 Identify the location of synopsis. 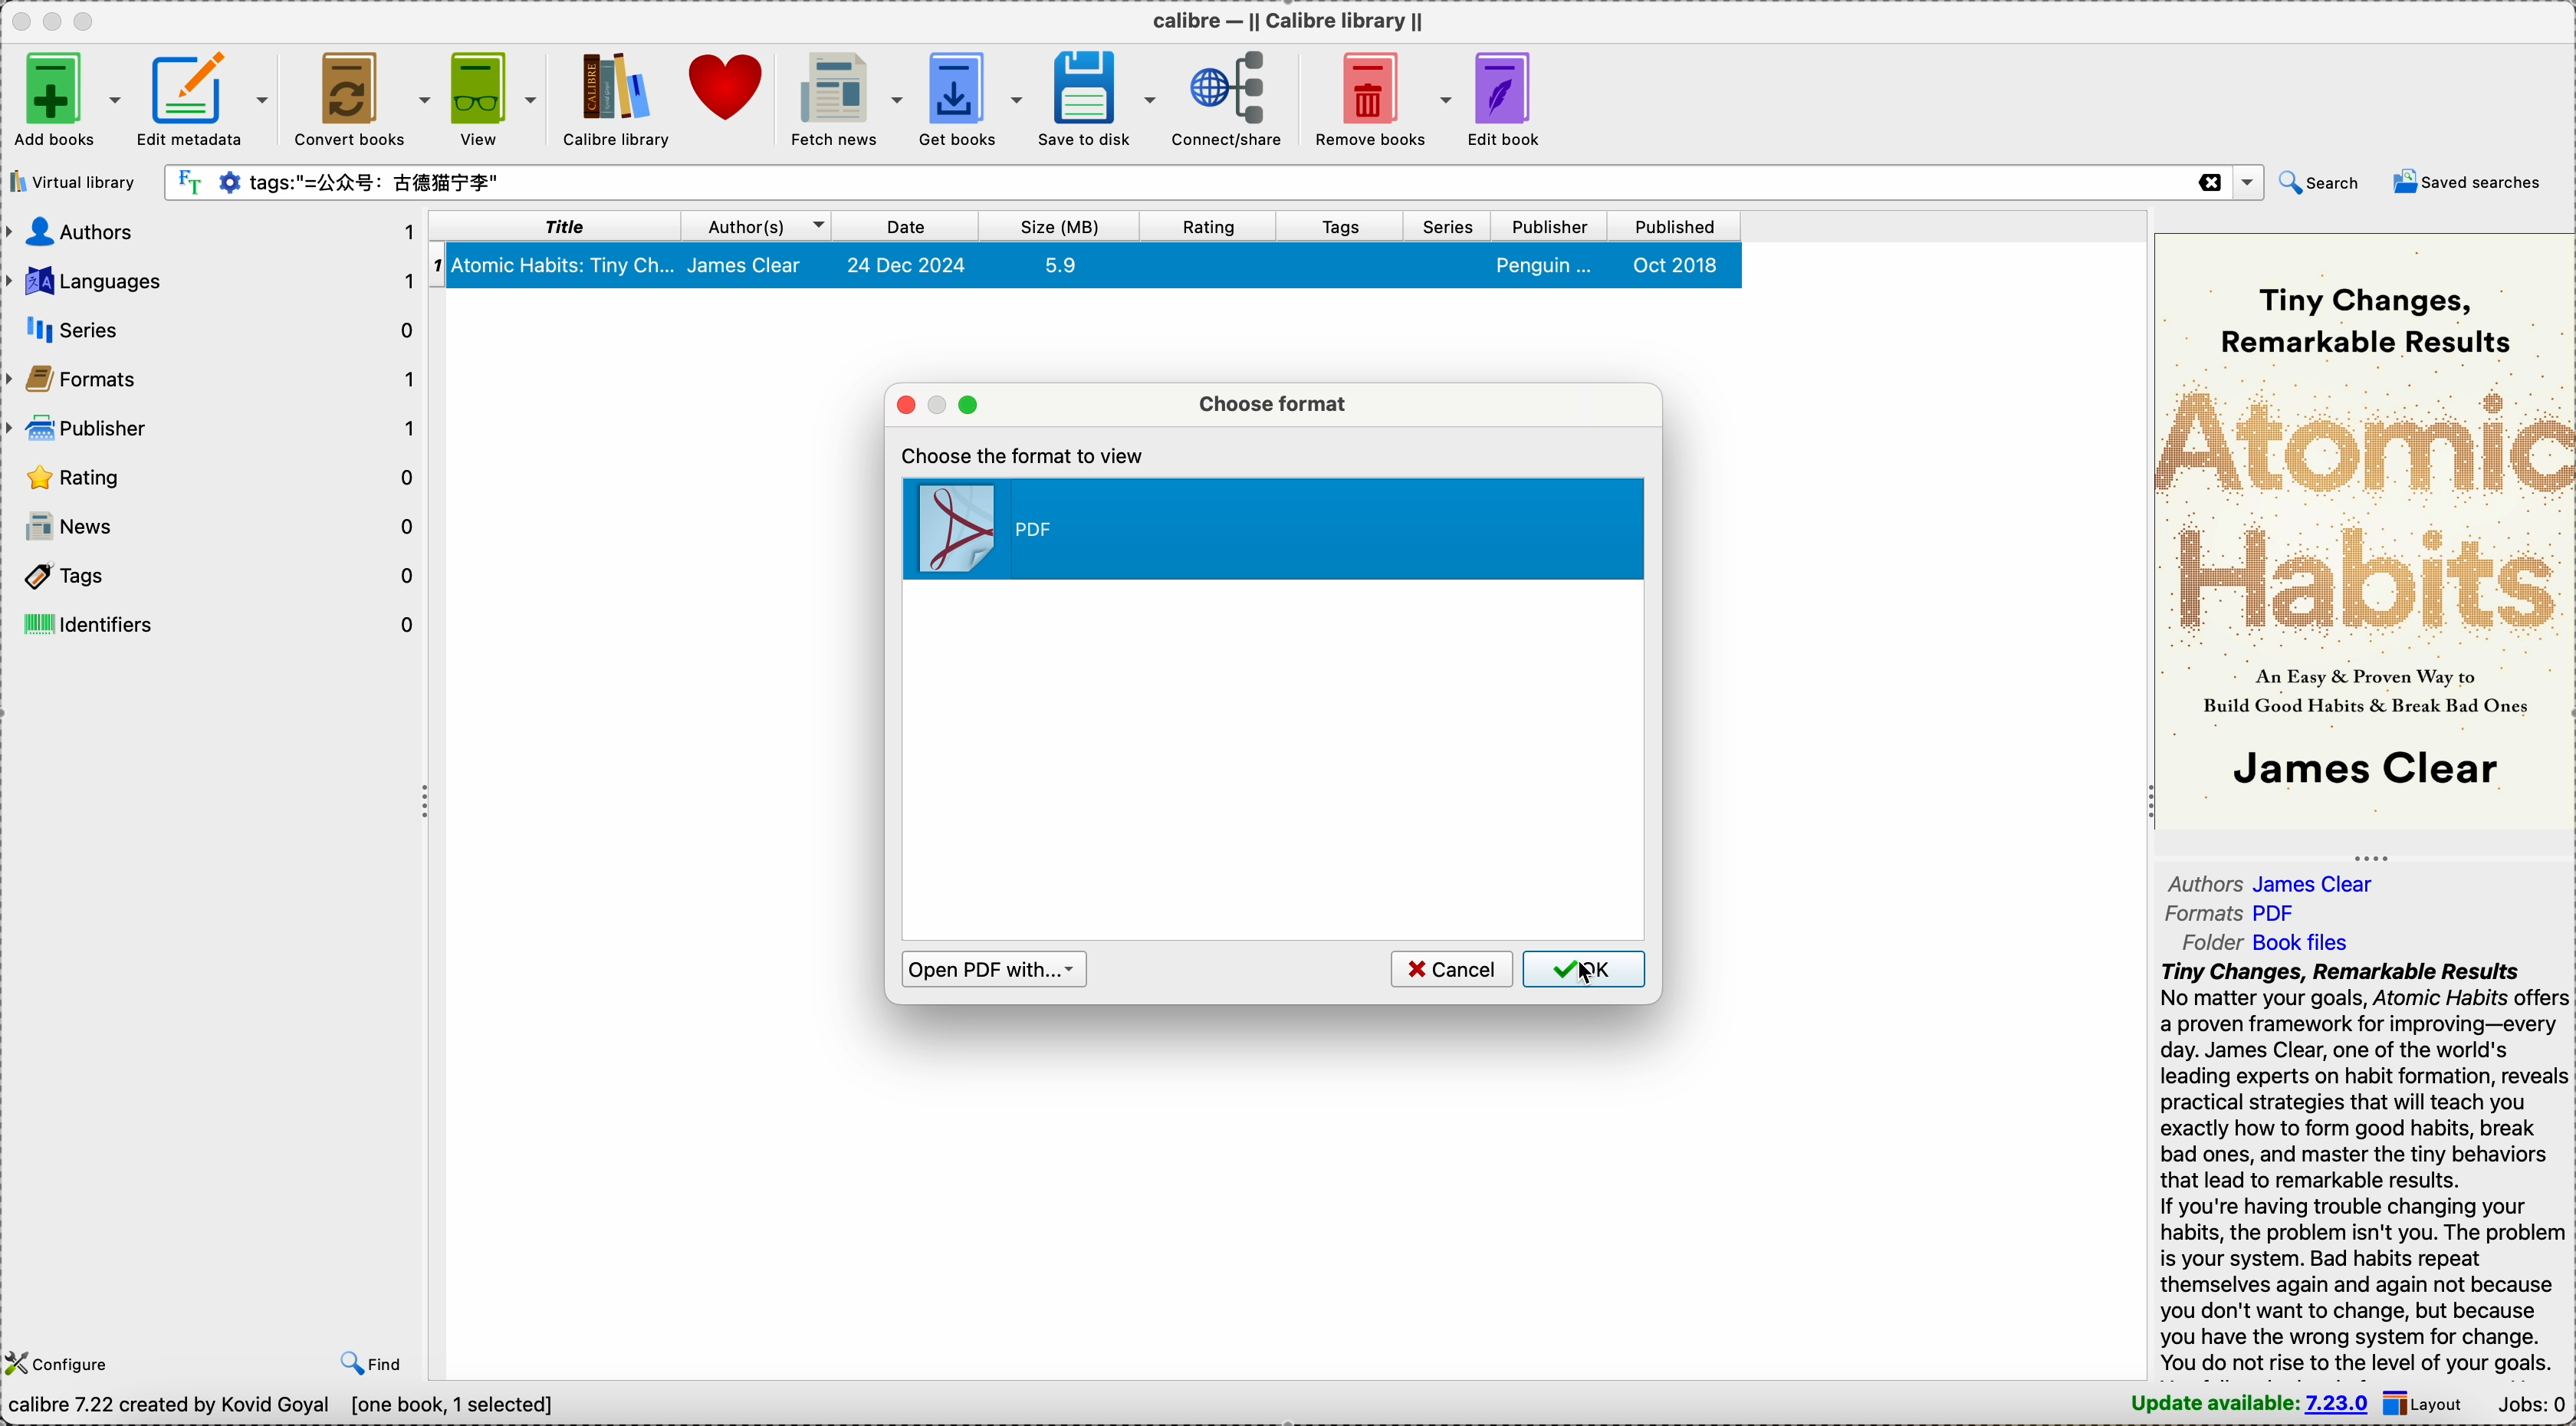
(2364, 1168).